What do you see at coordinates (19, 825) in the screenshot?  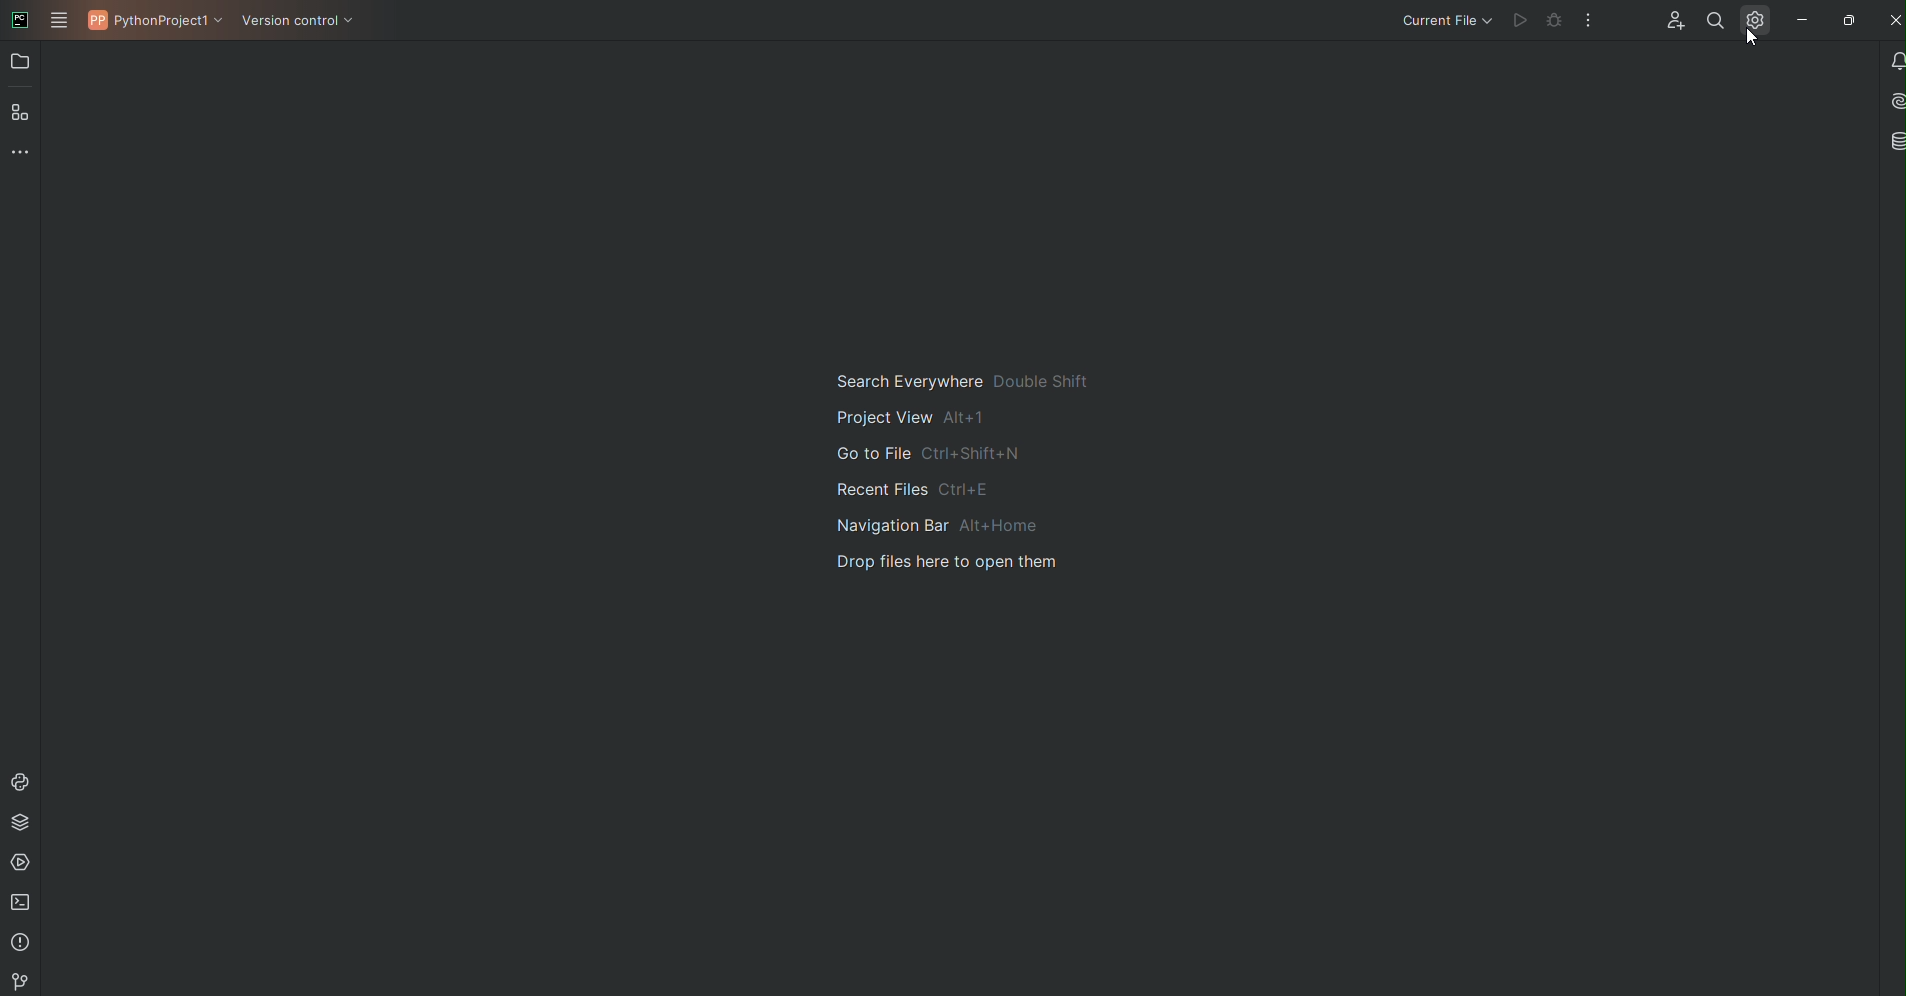 I see `Packages` at bounding box center [19, 825].